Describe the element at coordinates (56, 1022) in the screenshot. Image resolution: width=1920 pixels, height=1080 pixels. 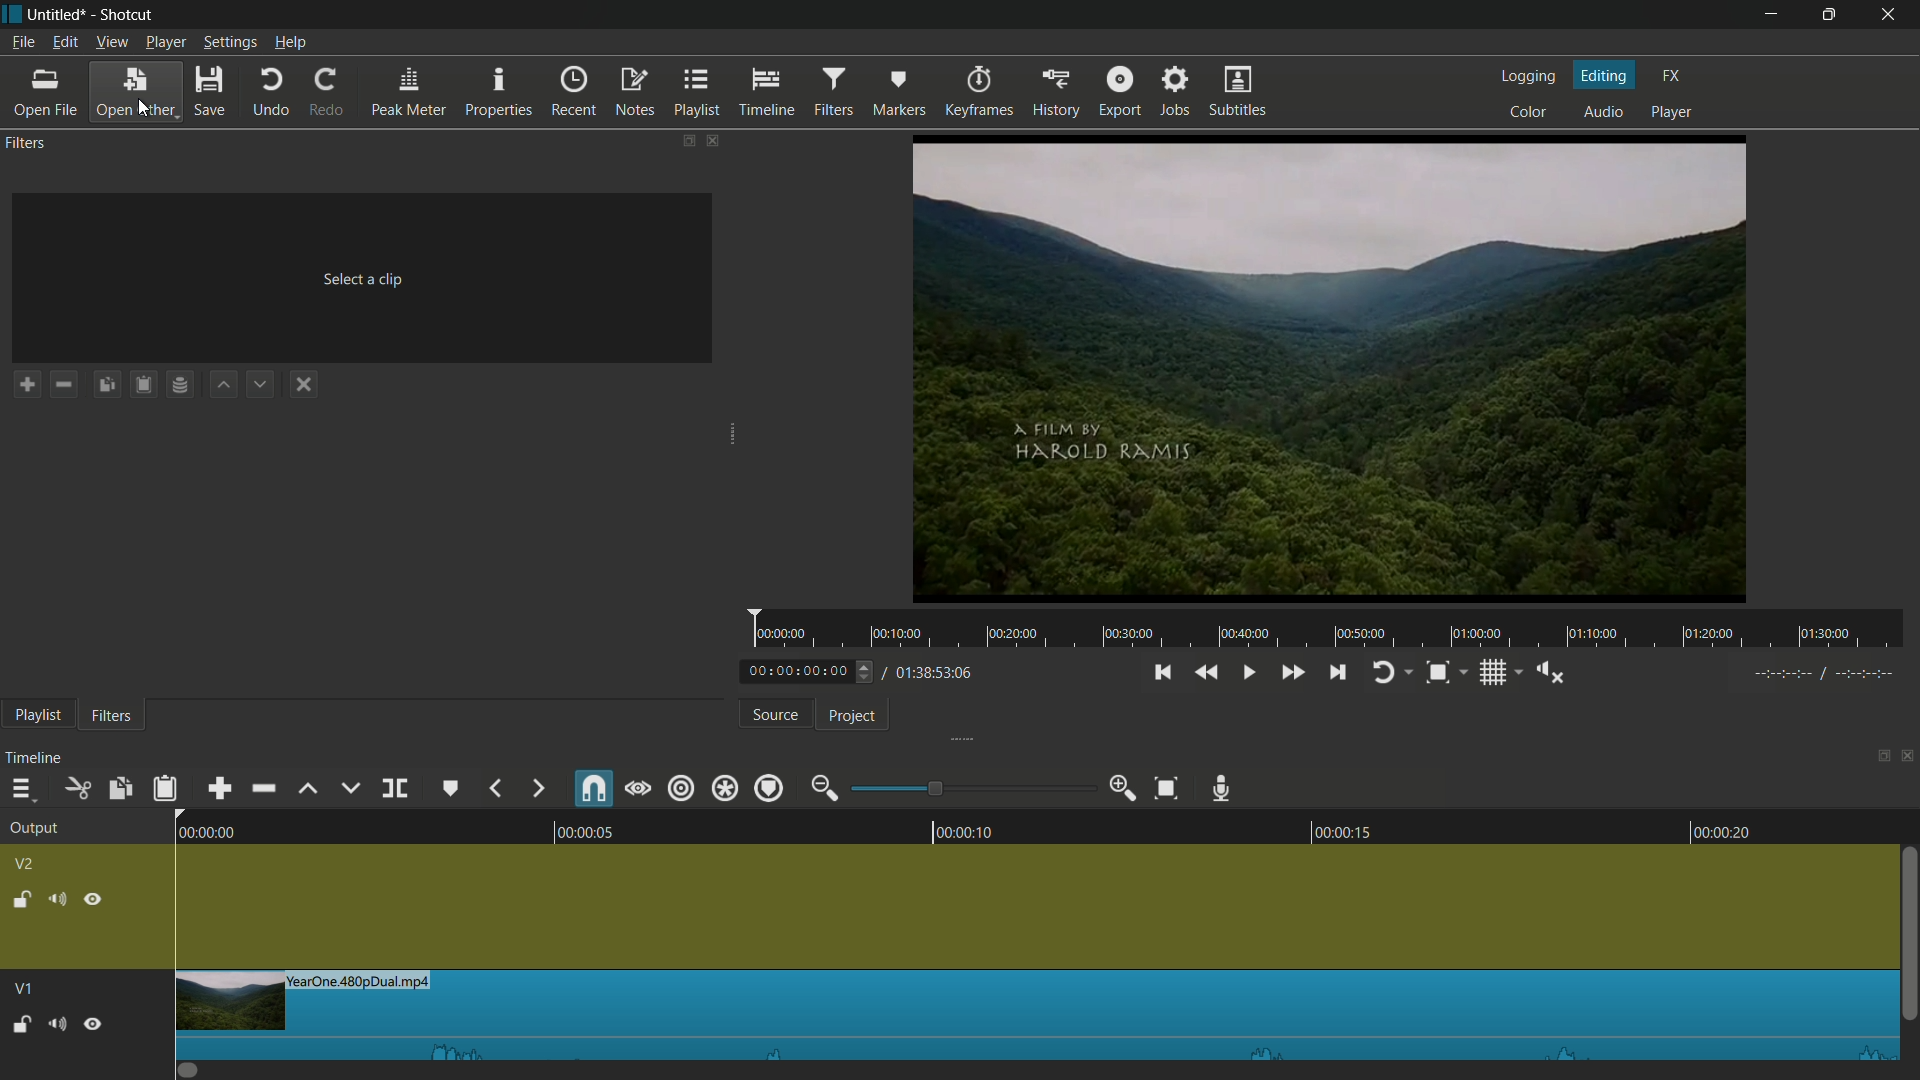
I see `Volume` at that location.